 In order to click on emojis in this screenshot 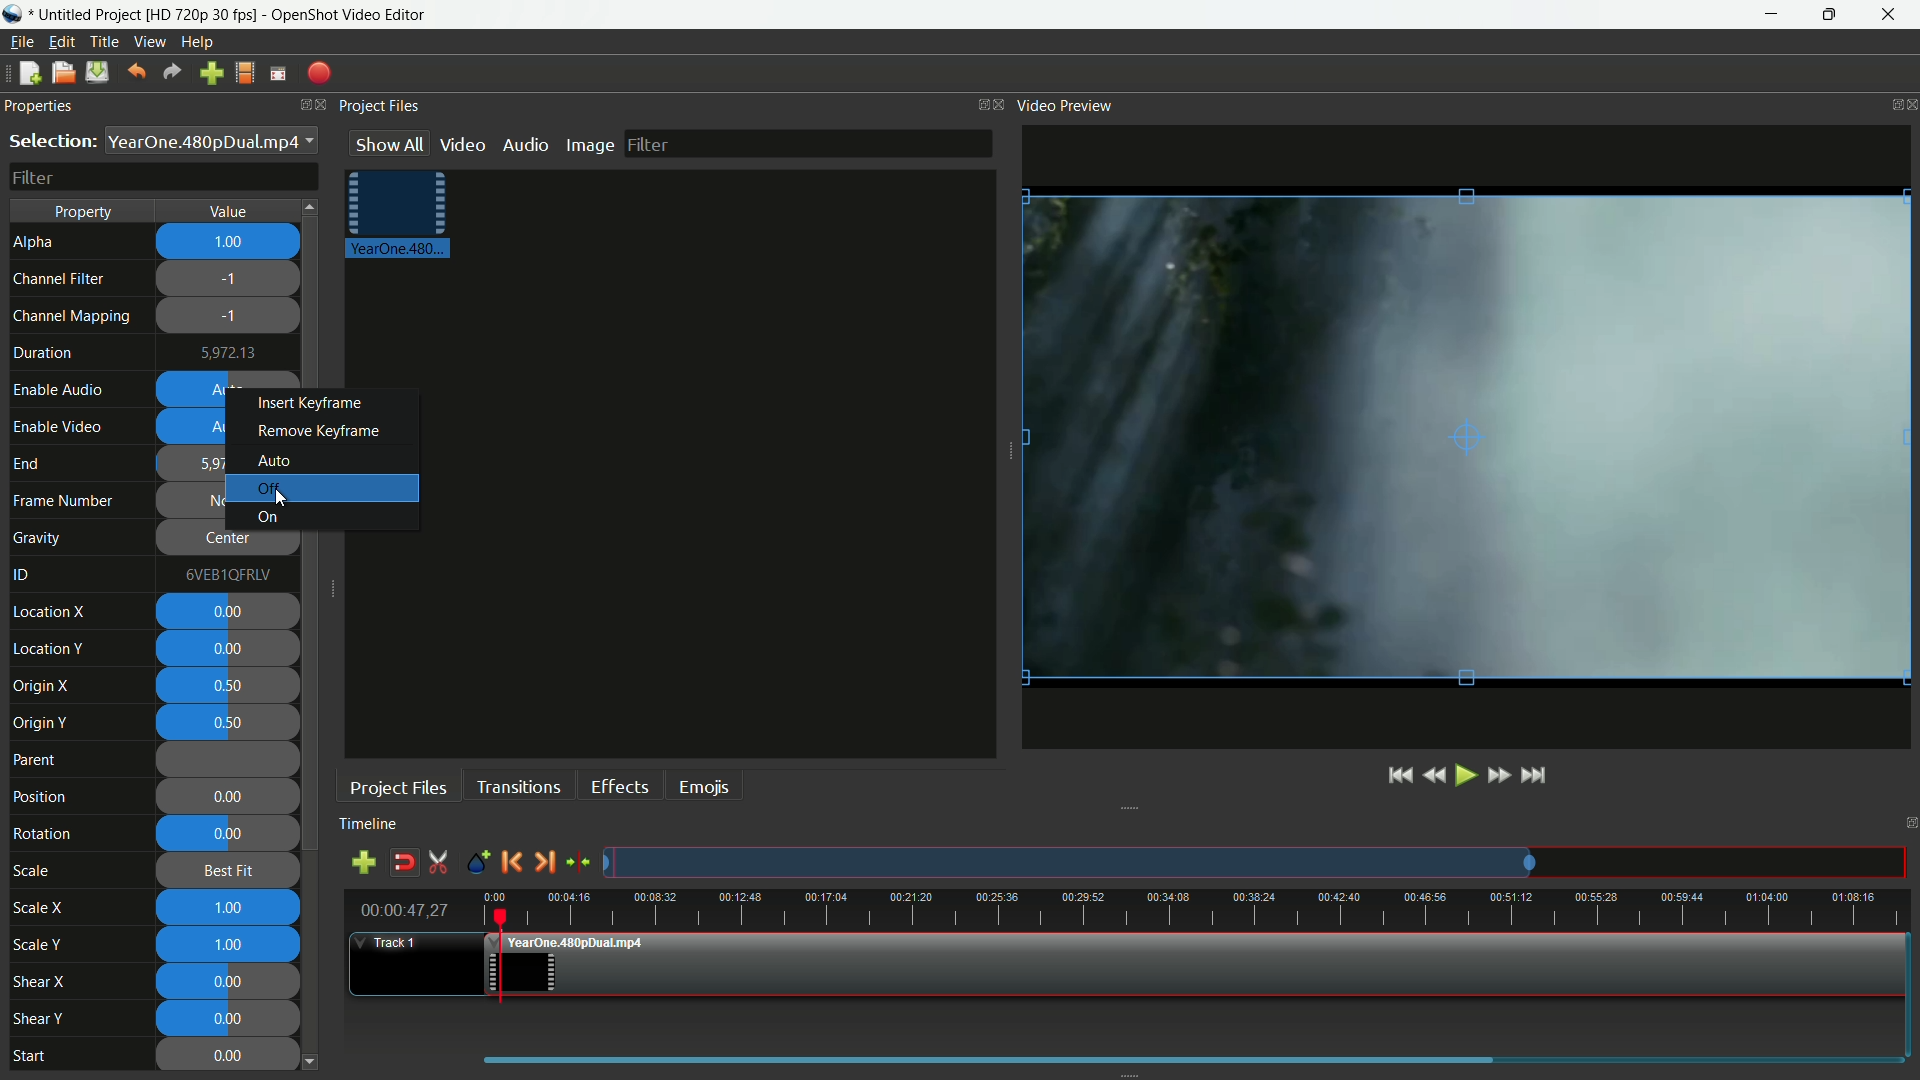, I will do `click(701, 785)`.